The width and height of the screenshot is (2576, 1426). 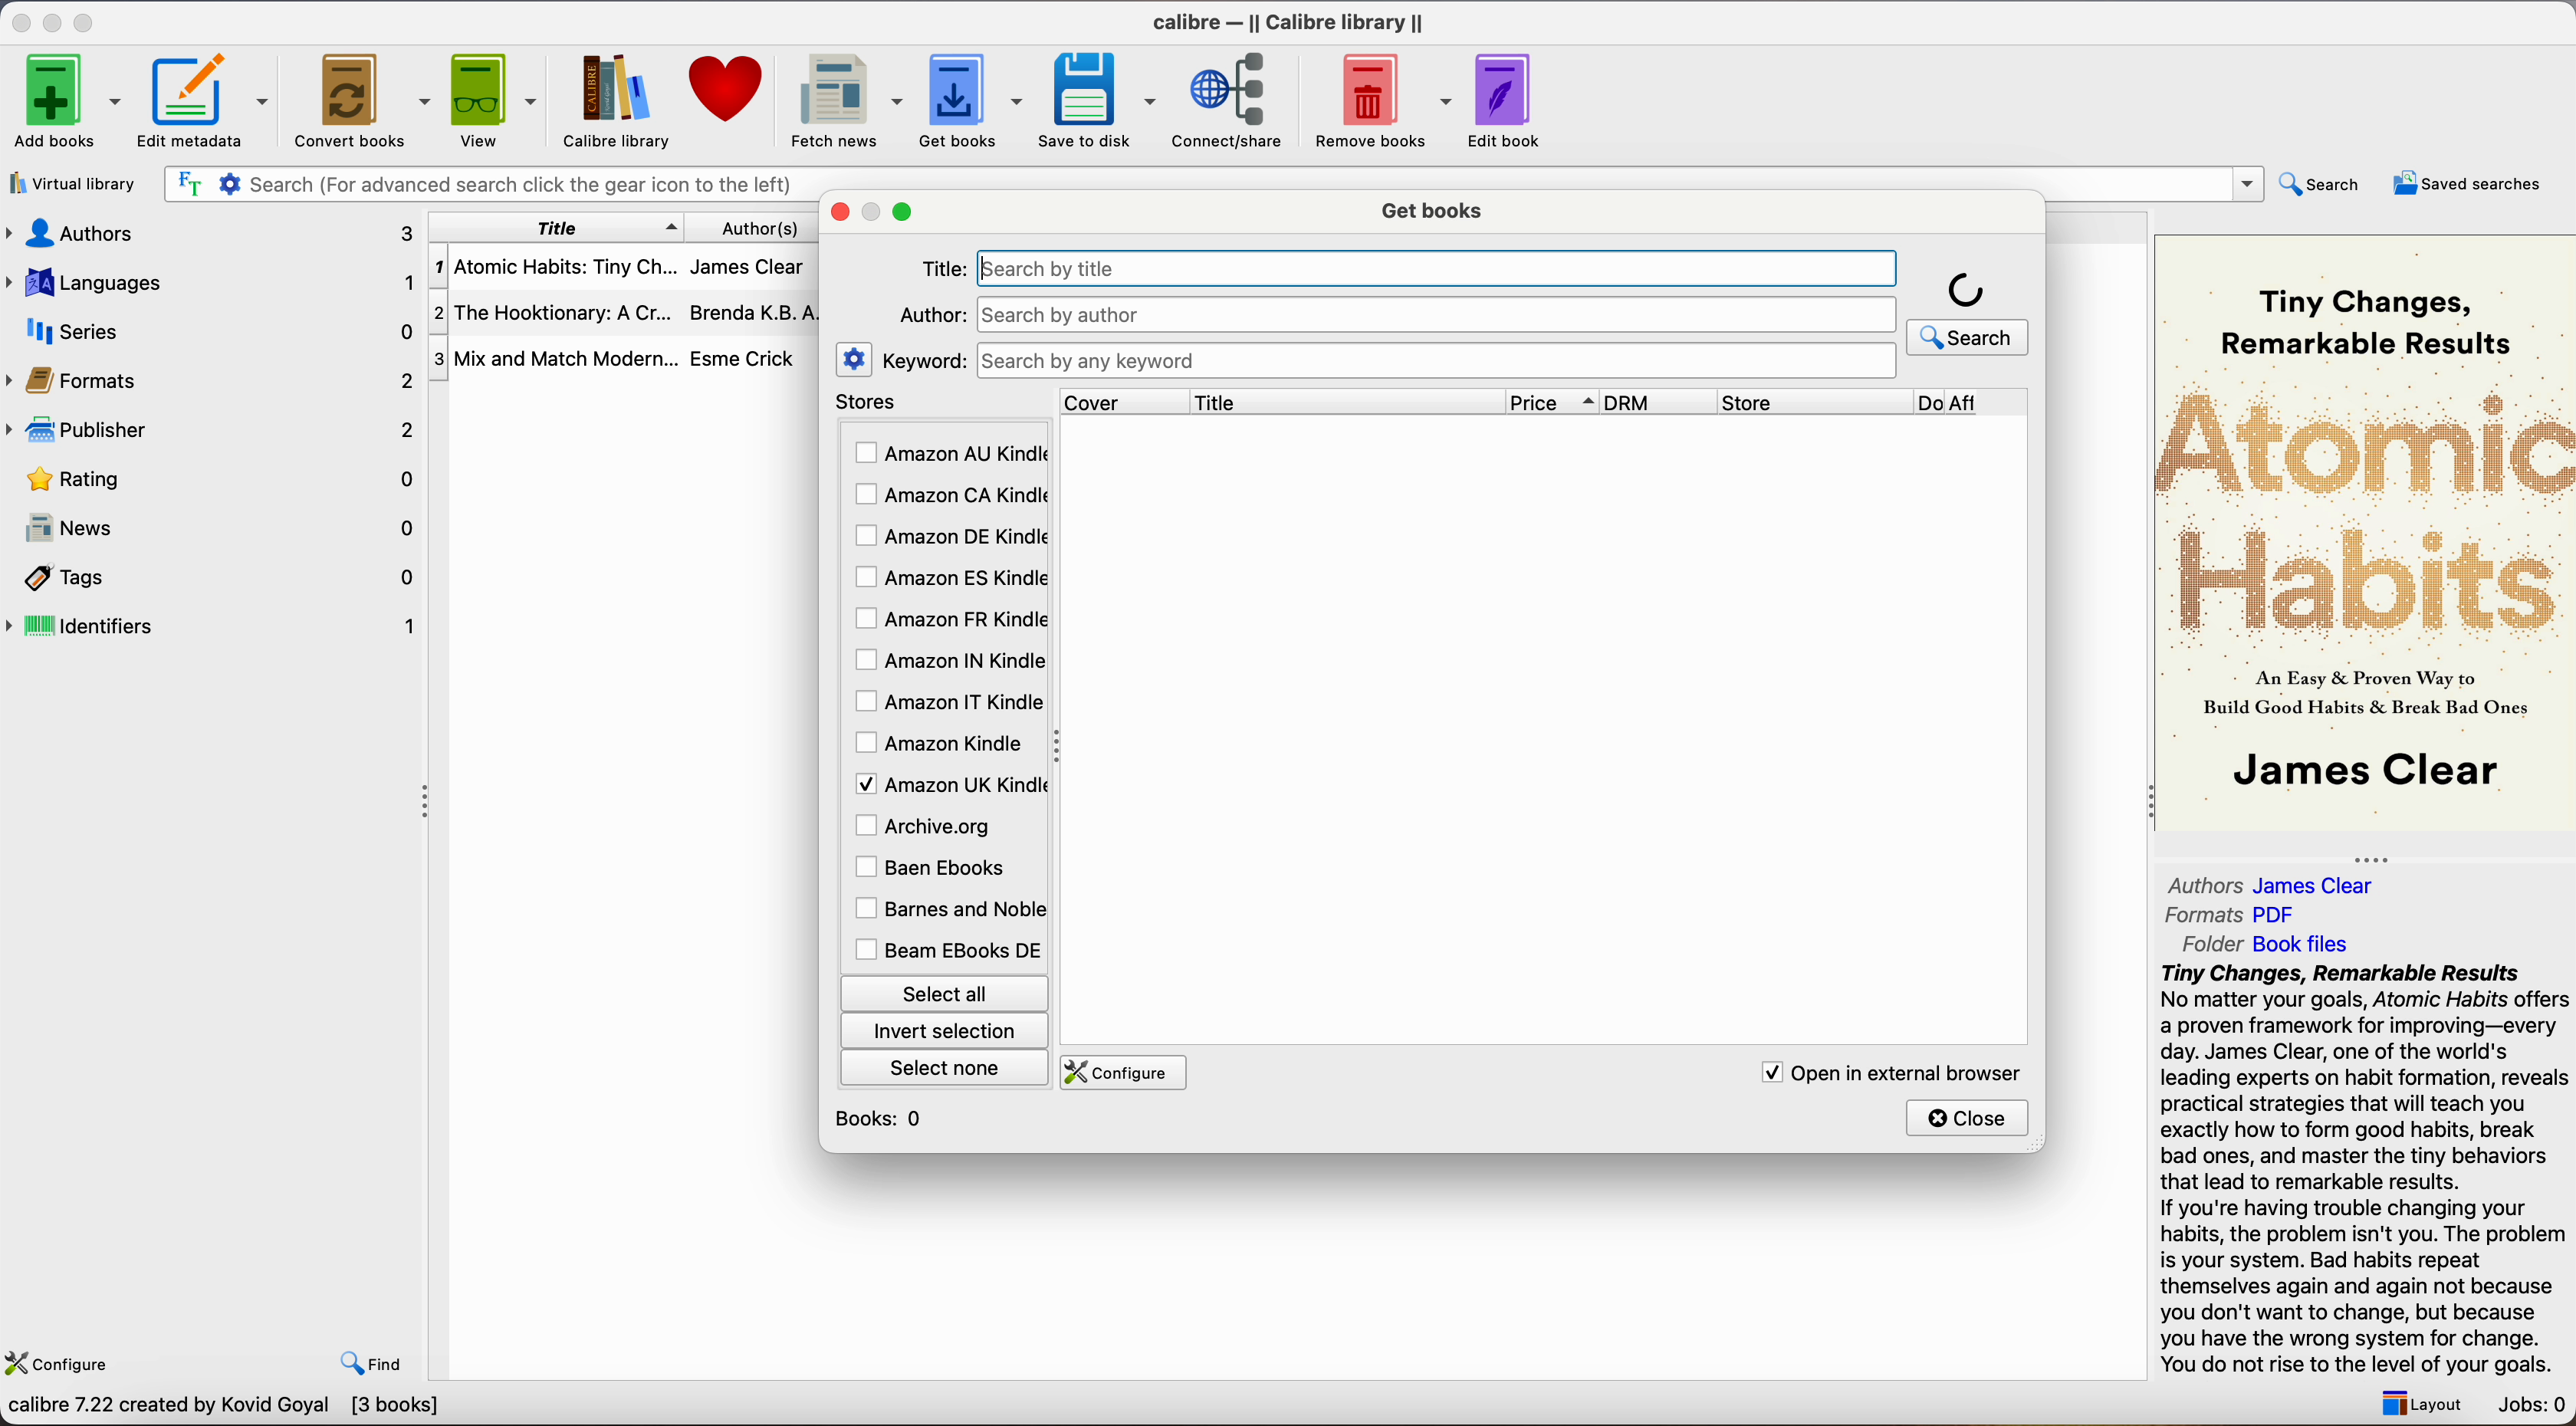 I want to click on Amazon FR Kindle, so click(x=948, y=617).